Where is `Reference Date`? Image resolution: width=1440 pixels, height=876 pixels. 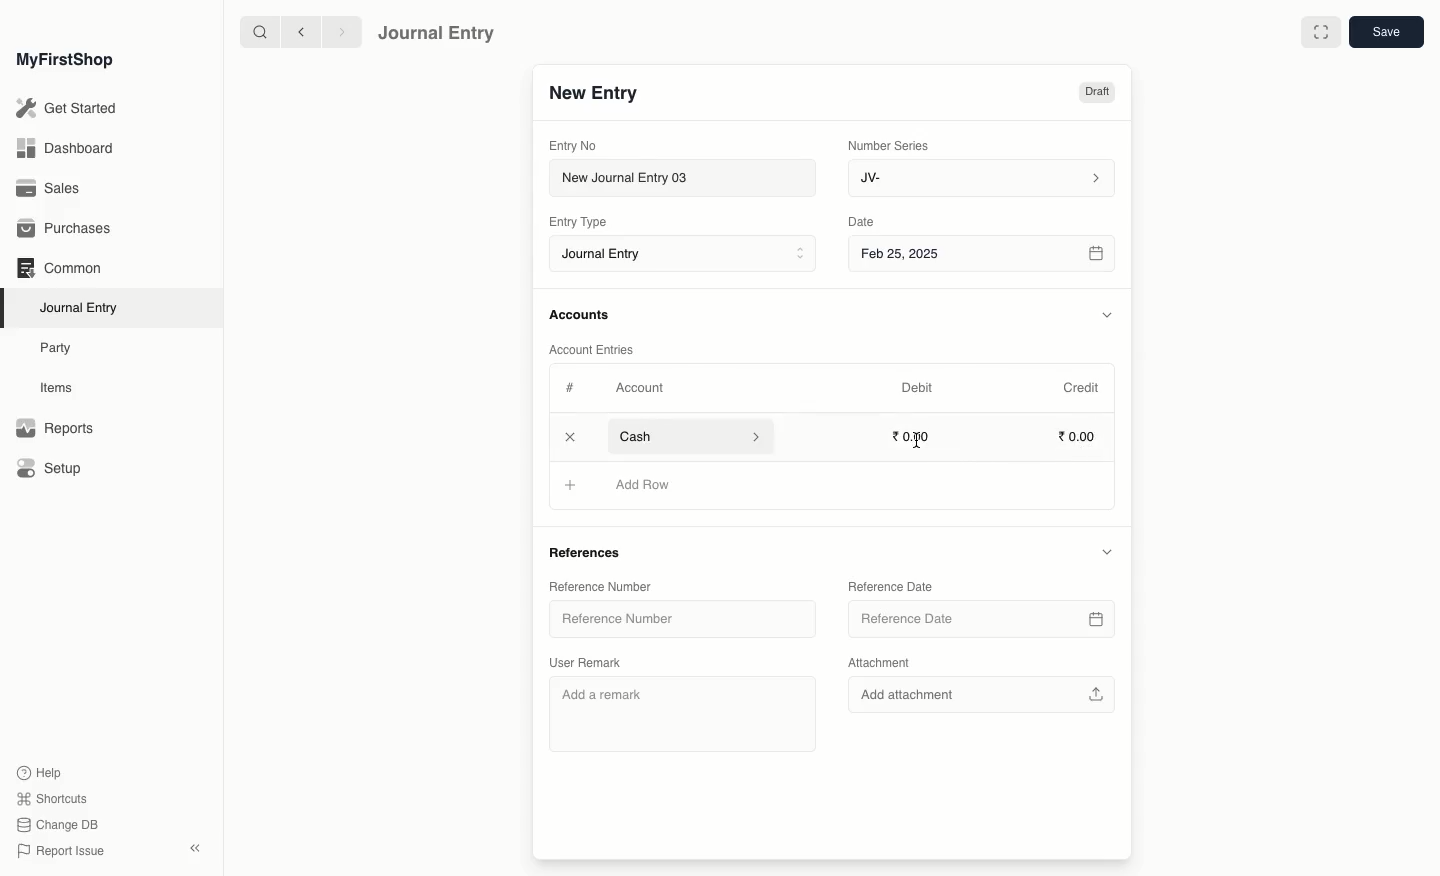
Reference Date is located at coordinates (981, 618).